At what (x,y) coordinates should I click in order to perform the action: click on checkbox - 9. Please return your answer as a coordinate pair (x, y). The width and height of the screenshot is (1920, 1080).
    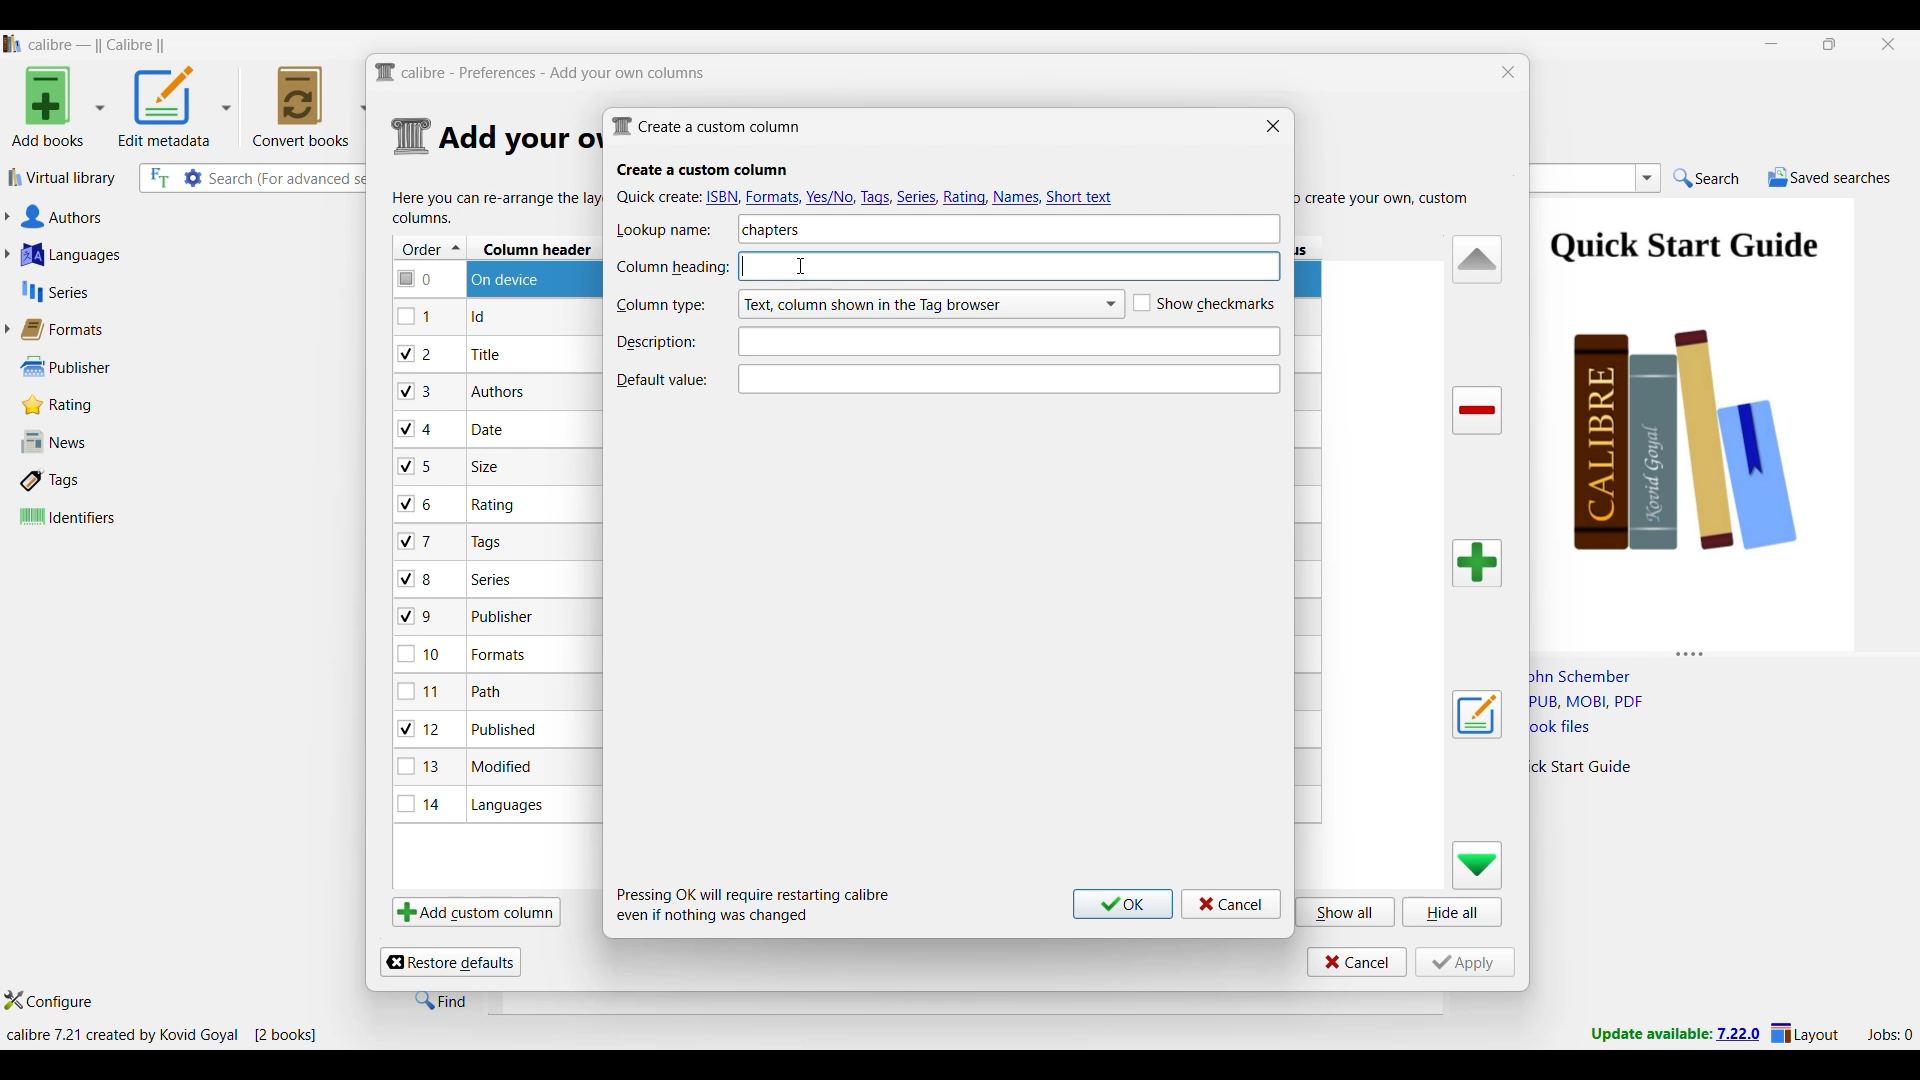
    Looking at the image, I should click on (416, 617).